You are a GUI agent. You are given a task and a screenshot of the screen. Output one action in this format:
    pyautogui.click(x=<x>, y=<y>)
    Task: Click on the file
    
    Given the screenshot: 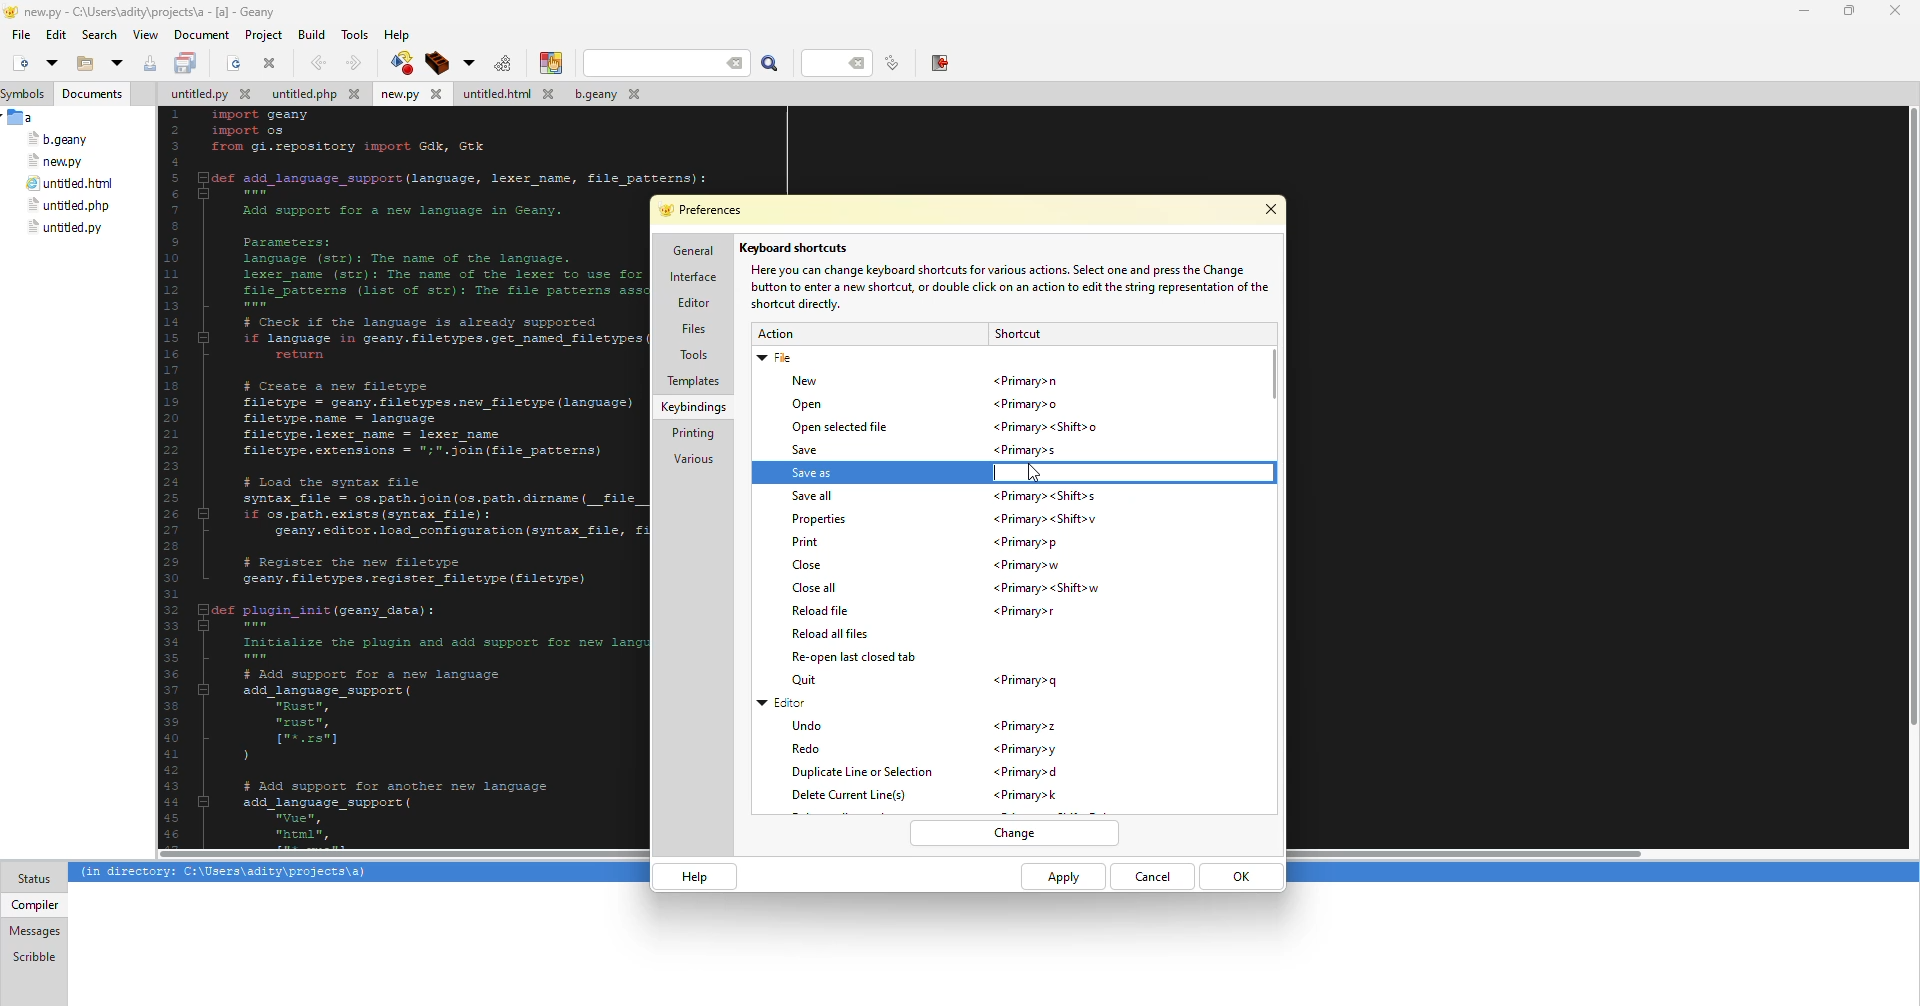 What is the action you would take?
    pyautogui.click(x=776, y=360)
    